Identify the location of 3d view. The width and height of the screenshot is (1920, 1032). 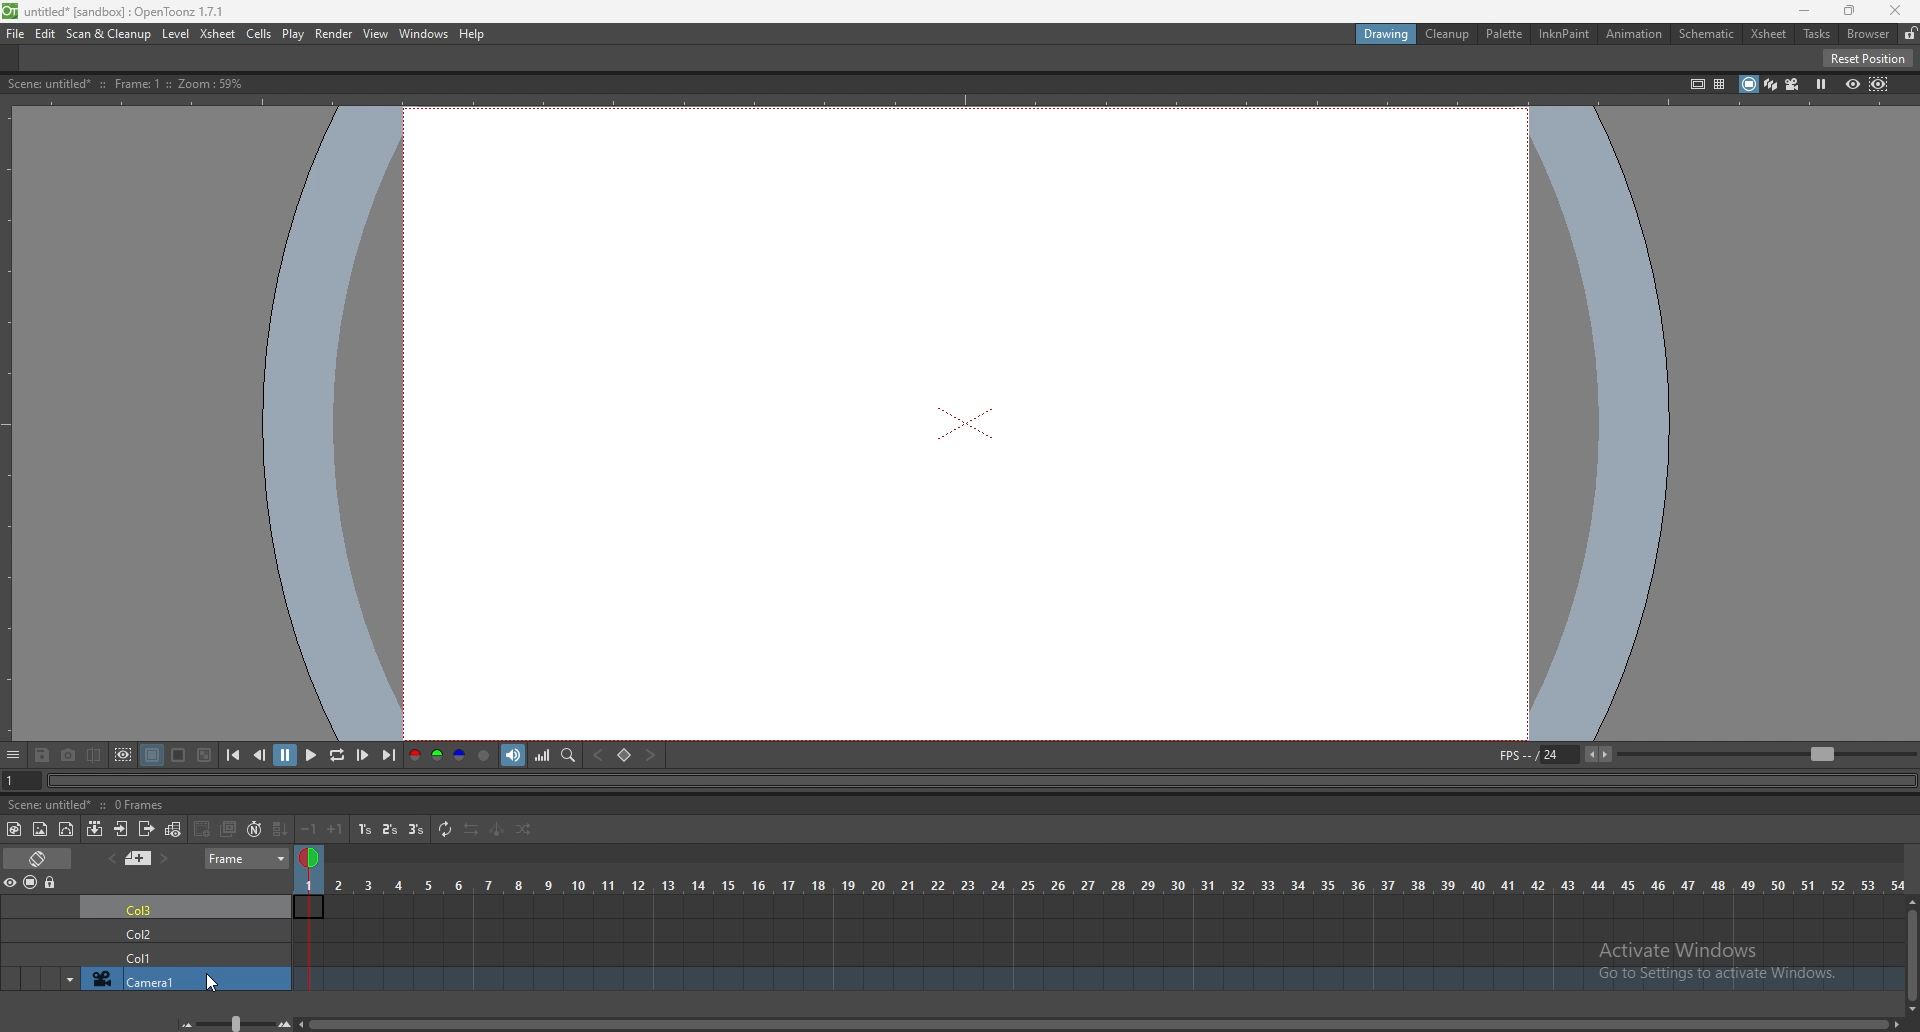
(1768, 83).